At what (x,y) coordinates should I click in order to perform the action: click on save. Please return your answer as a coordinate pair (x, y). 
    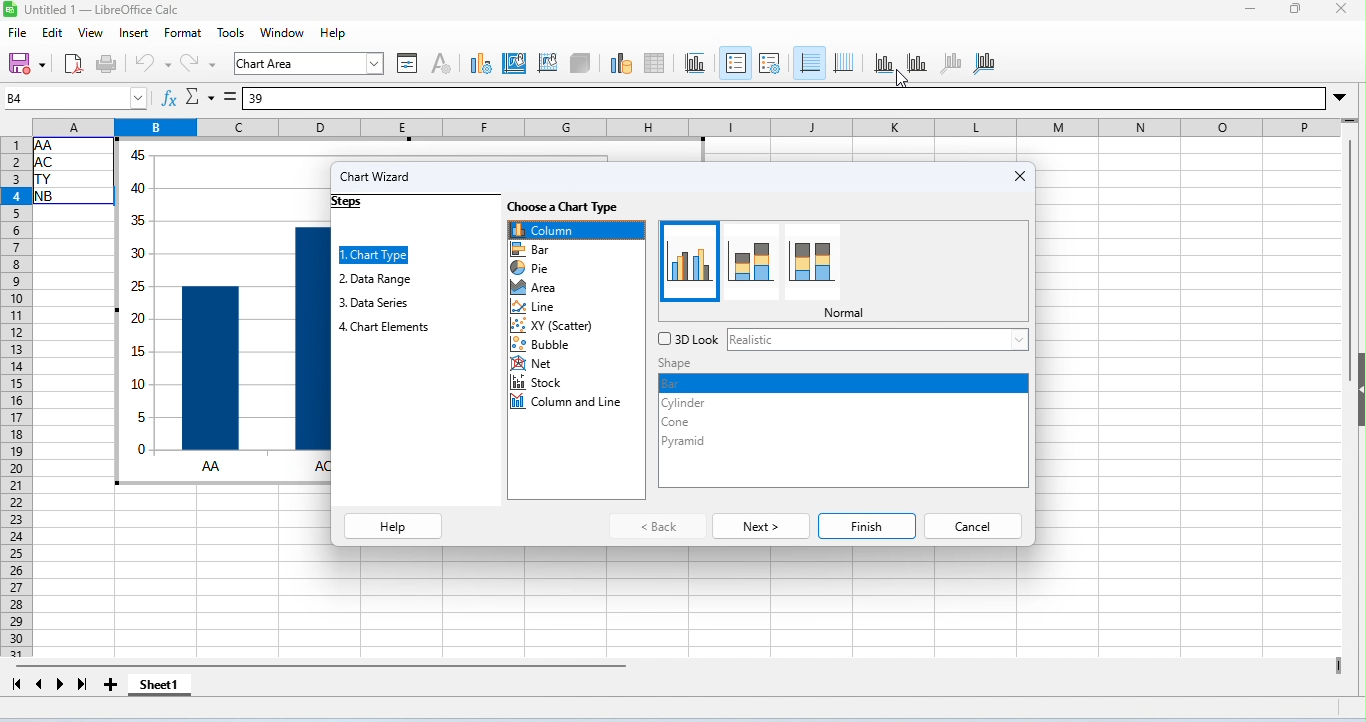
    Looking at the image, I should click on (25, 62).